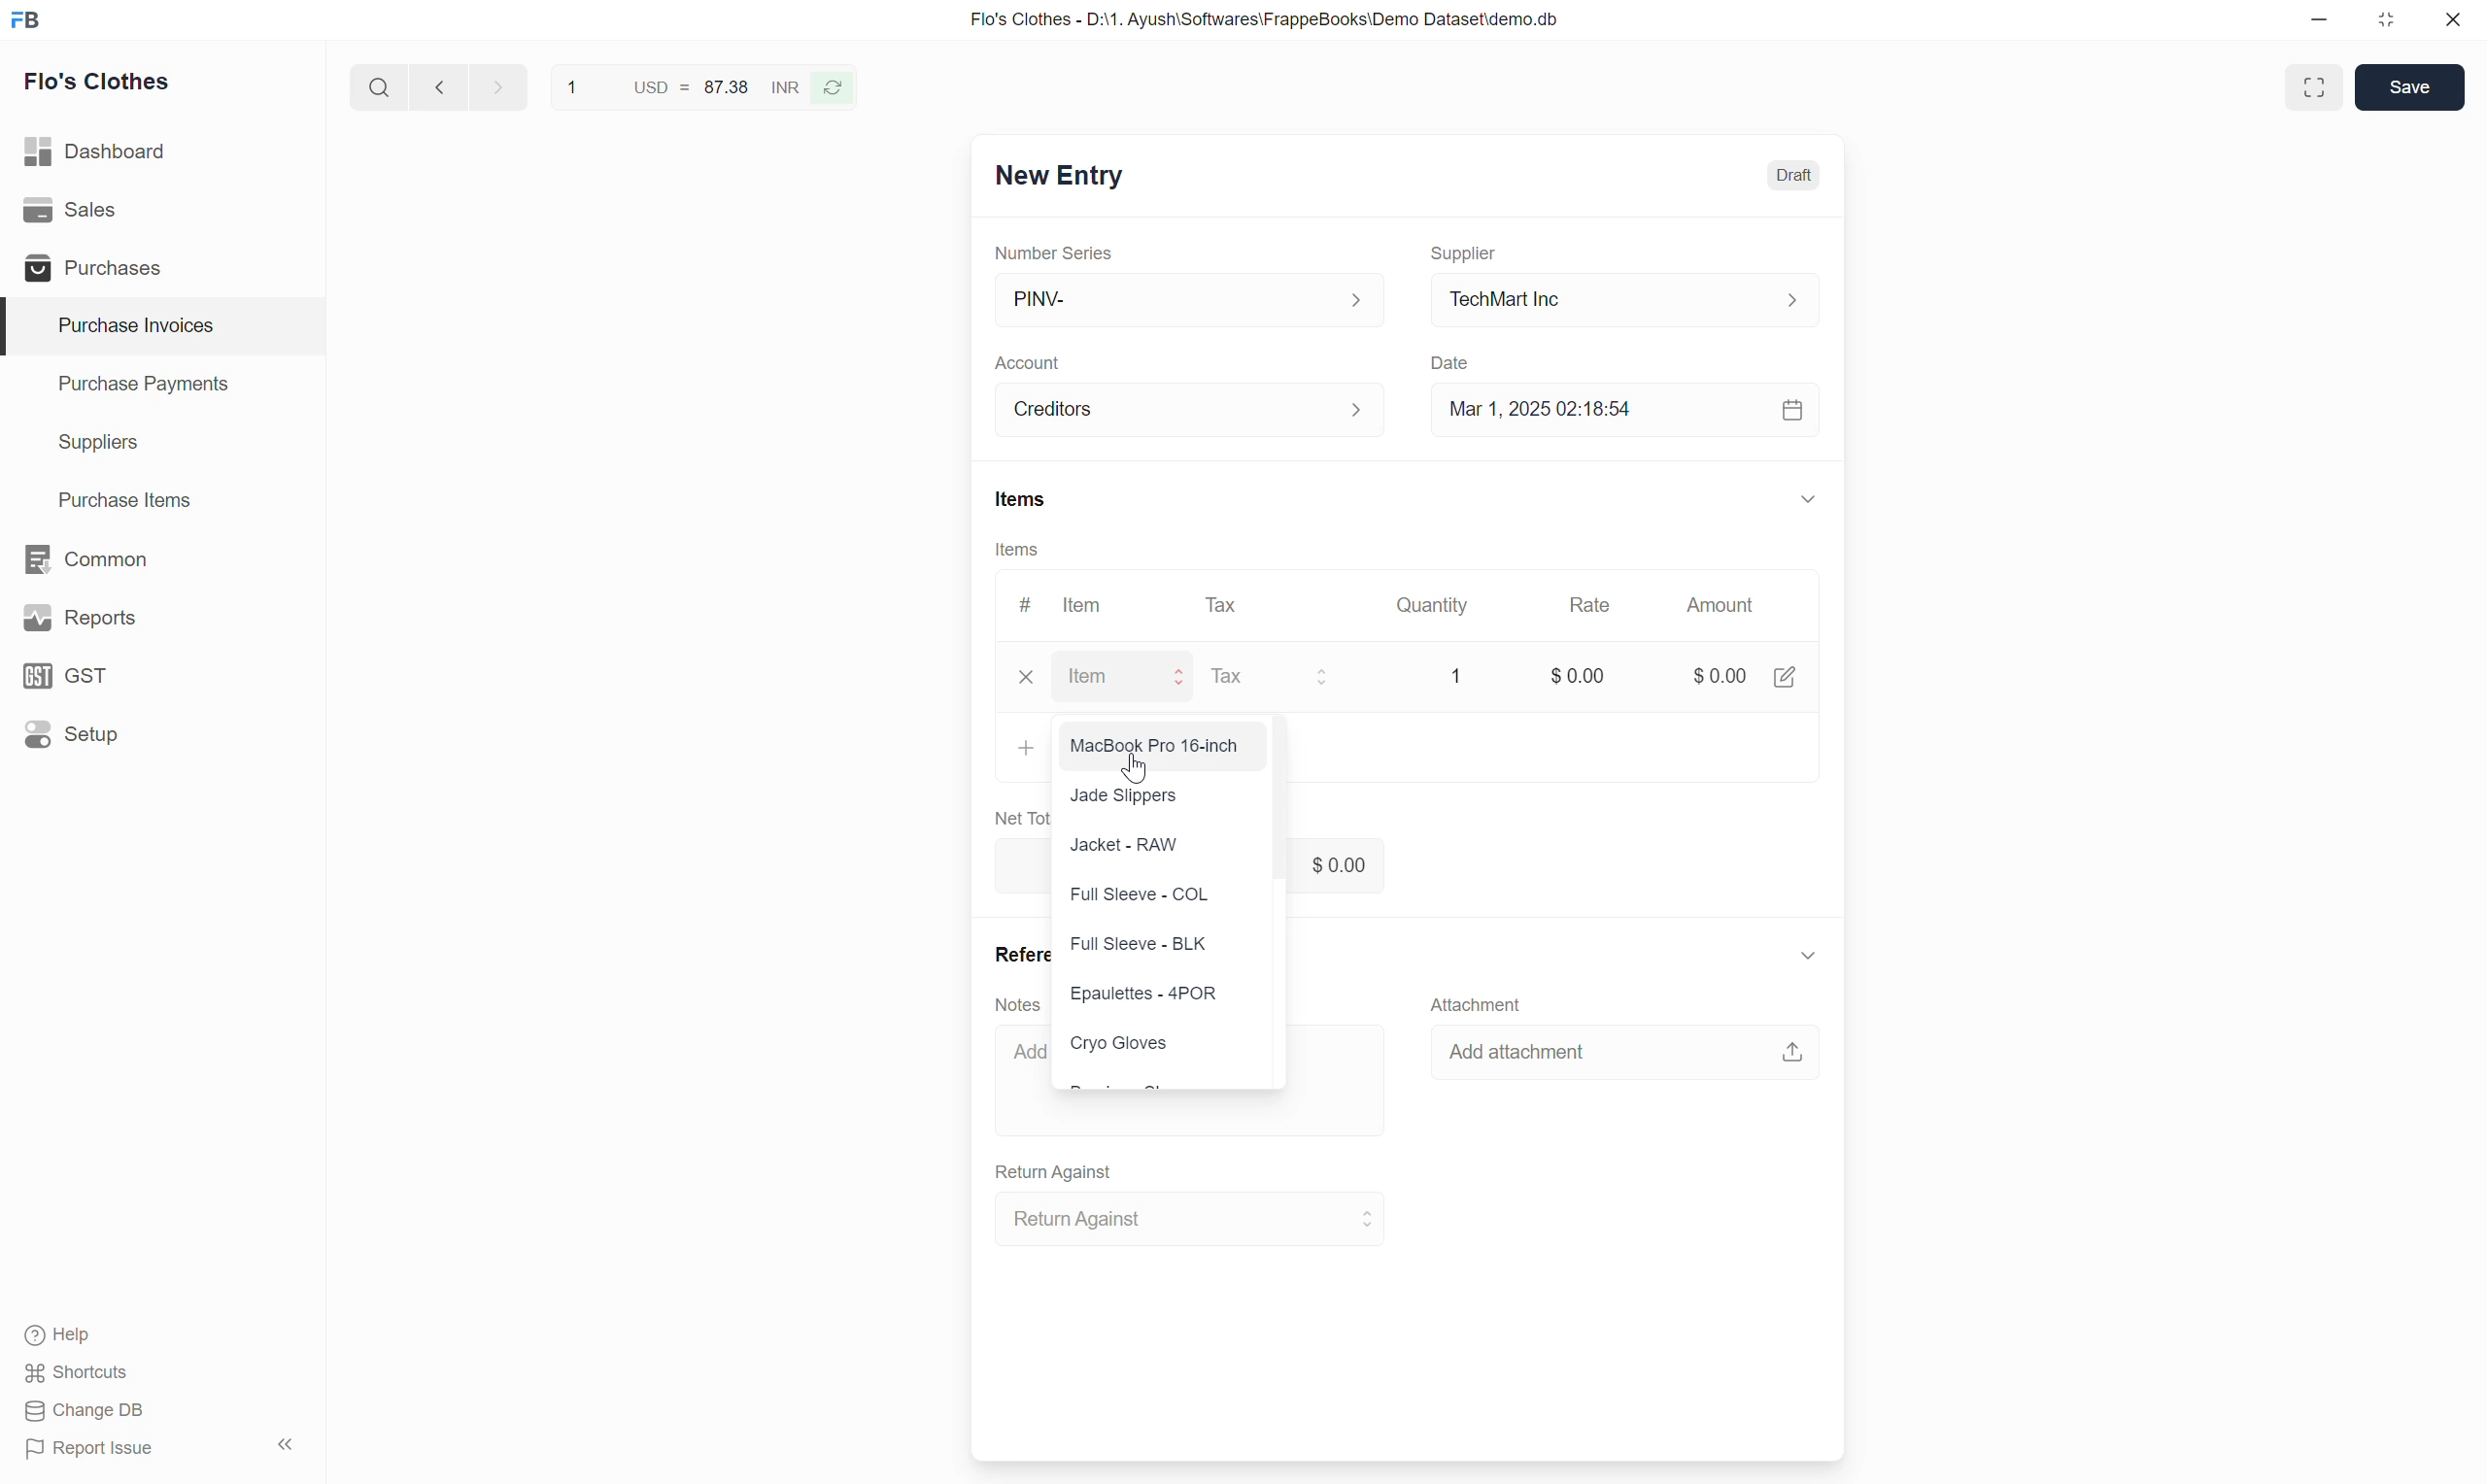 This screenshot has width=2487, height=1484. I want to click on Suppliers, so click(163, 443).